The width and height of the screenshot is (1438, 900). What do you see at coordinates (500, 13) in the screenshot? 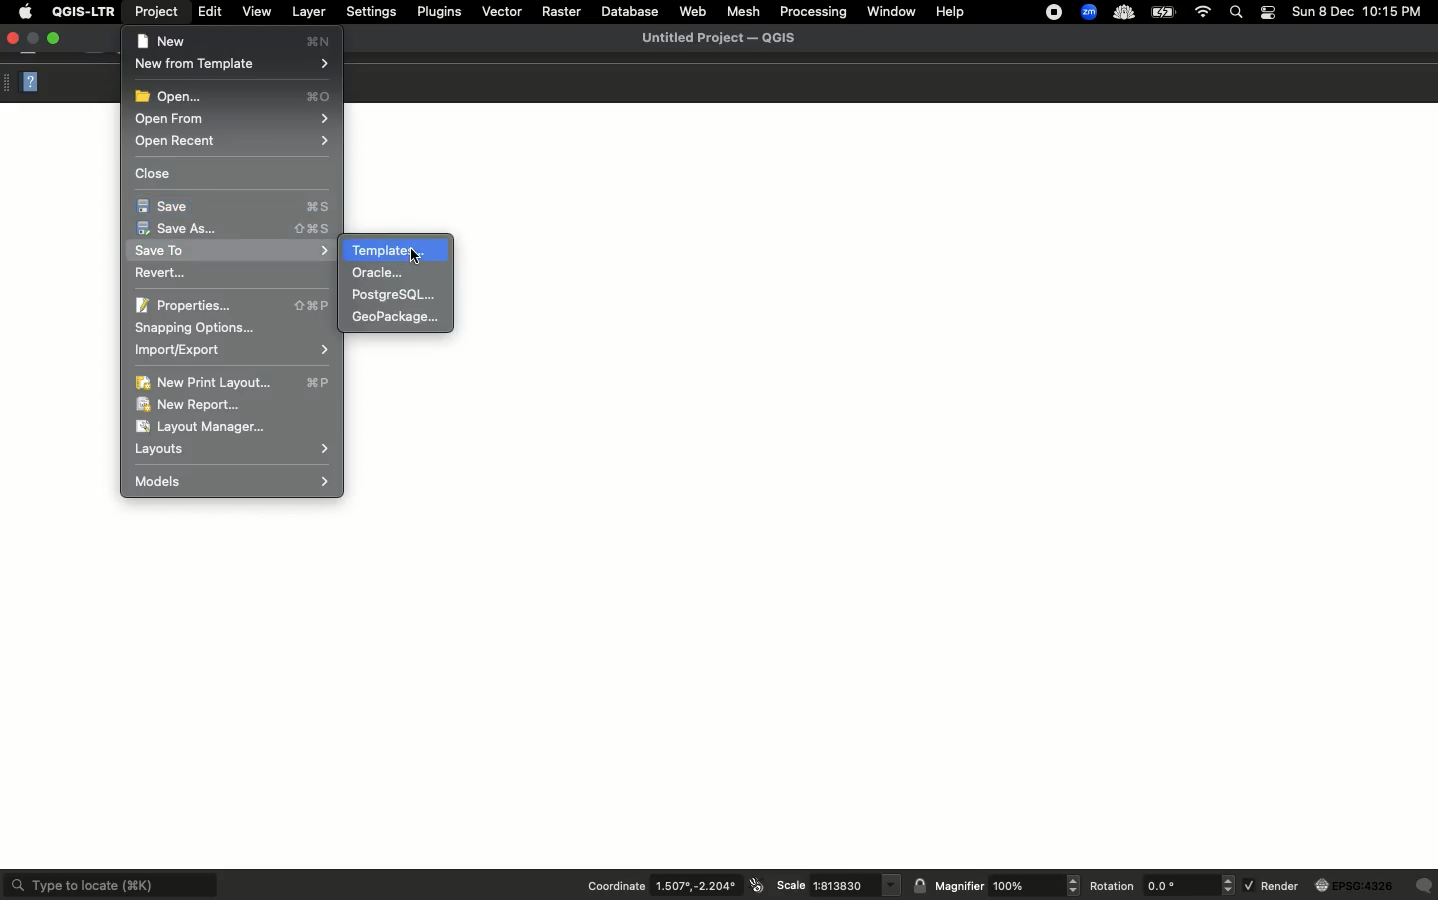
I see `Vector` at bounding box center [500, 13].